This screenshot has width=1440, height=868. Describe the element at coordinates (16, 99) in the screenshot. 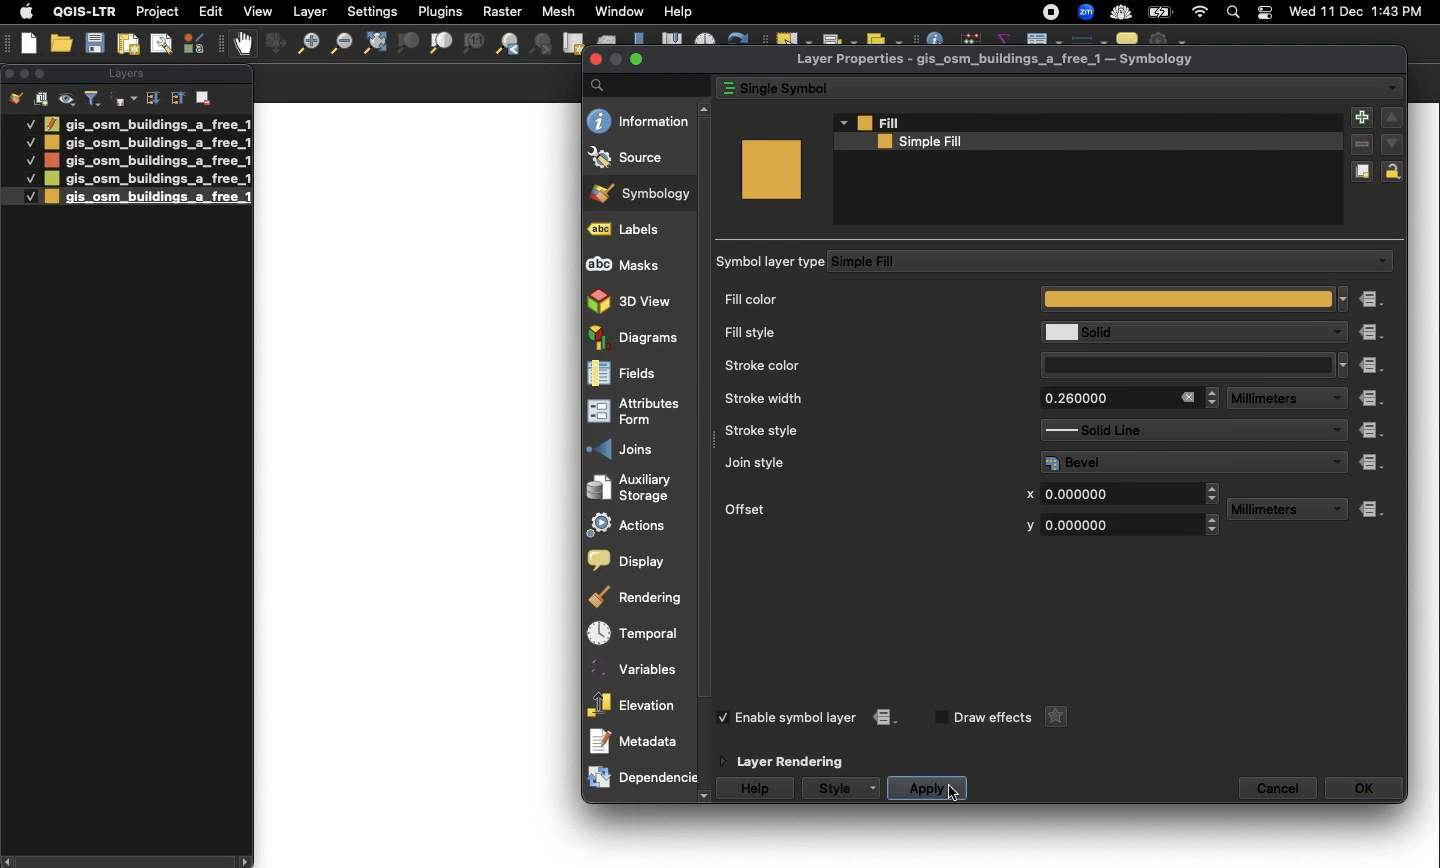

I see `Open the layer styling panel` at that location.